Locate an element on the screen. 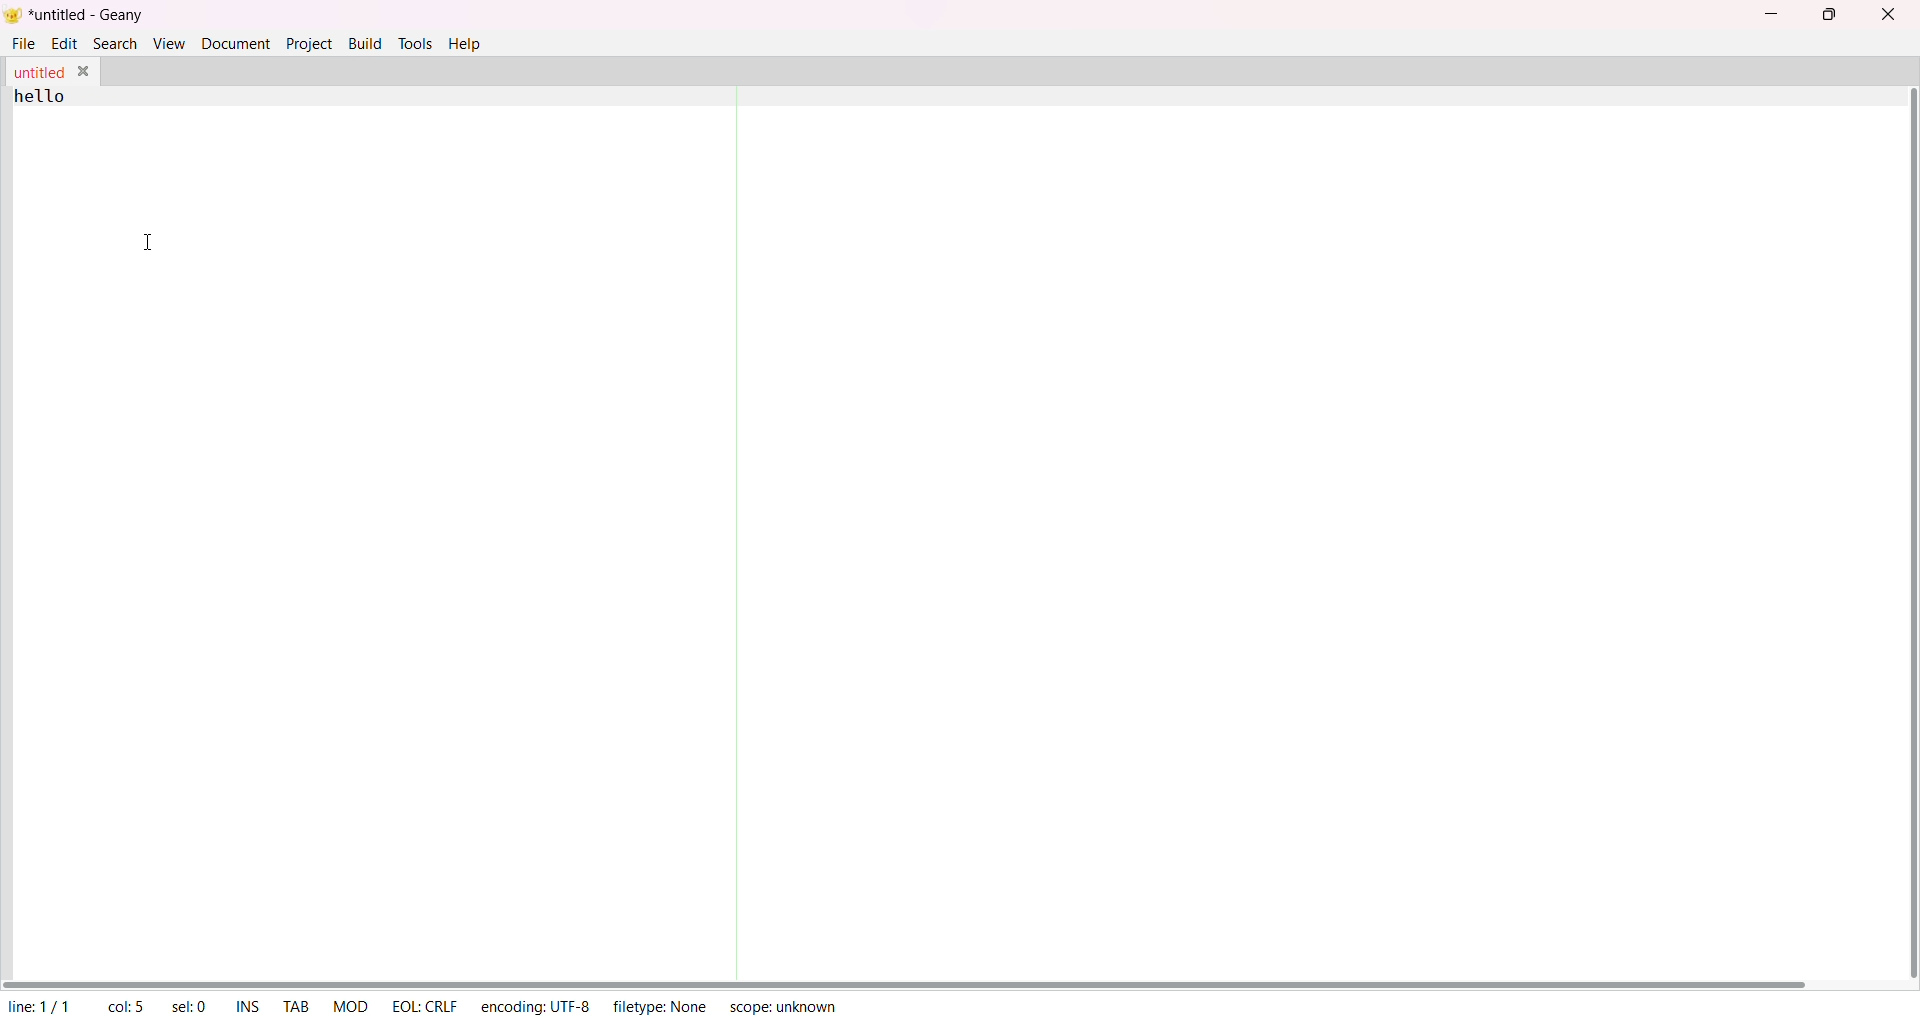  filetype: None is located at coordinates (656, 1004).